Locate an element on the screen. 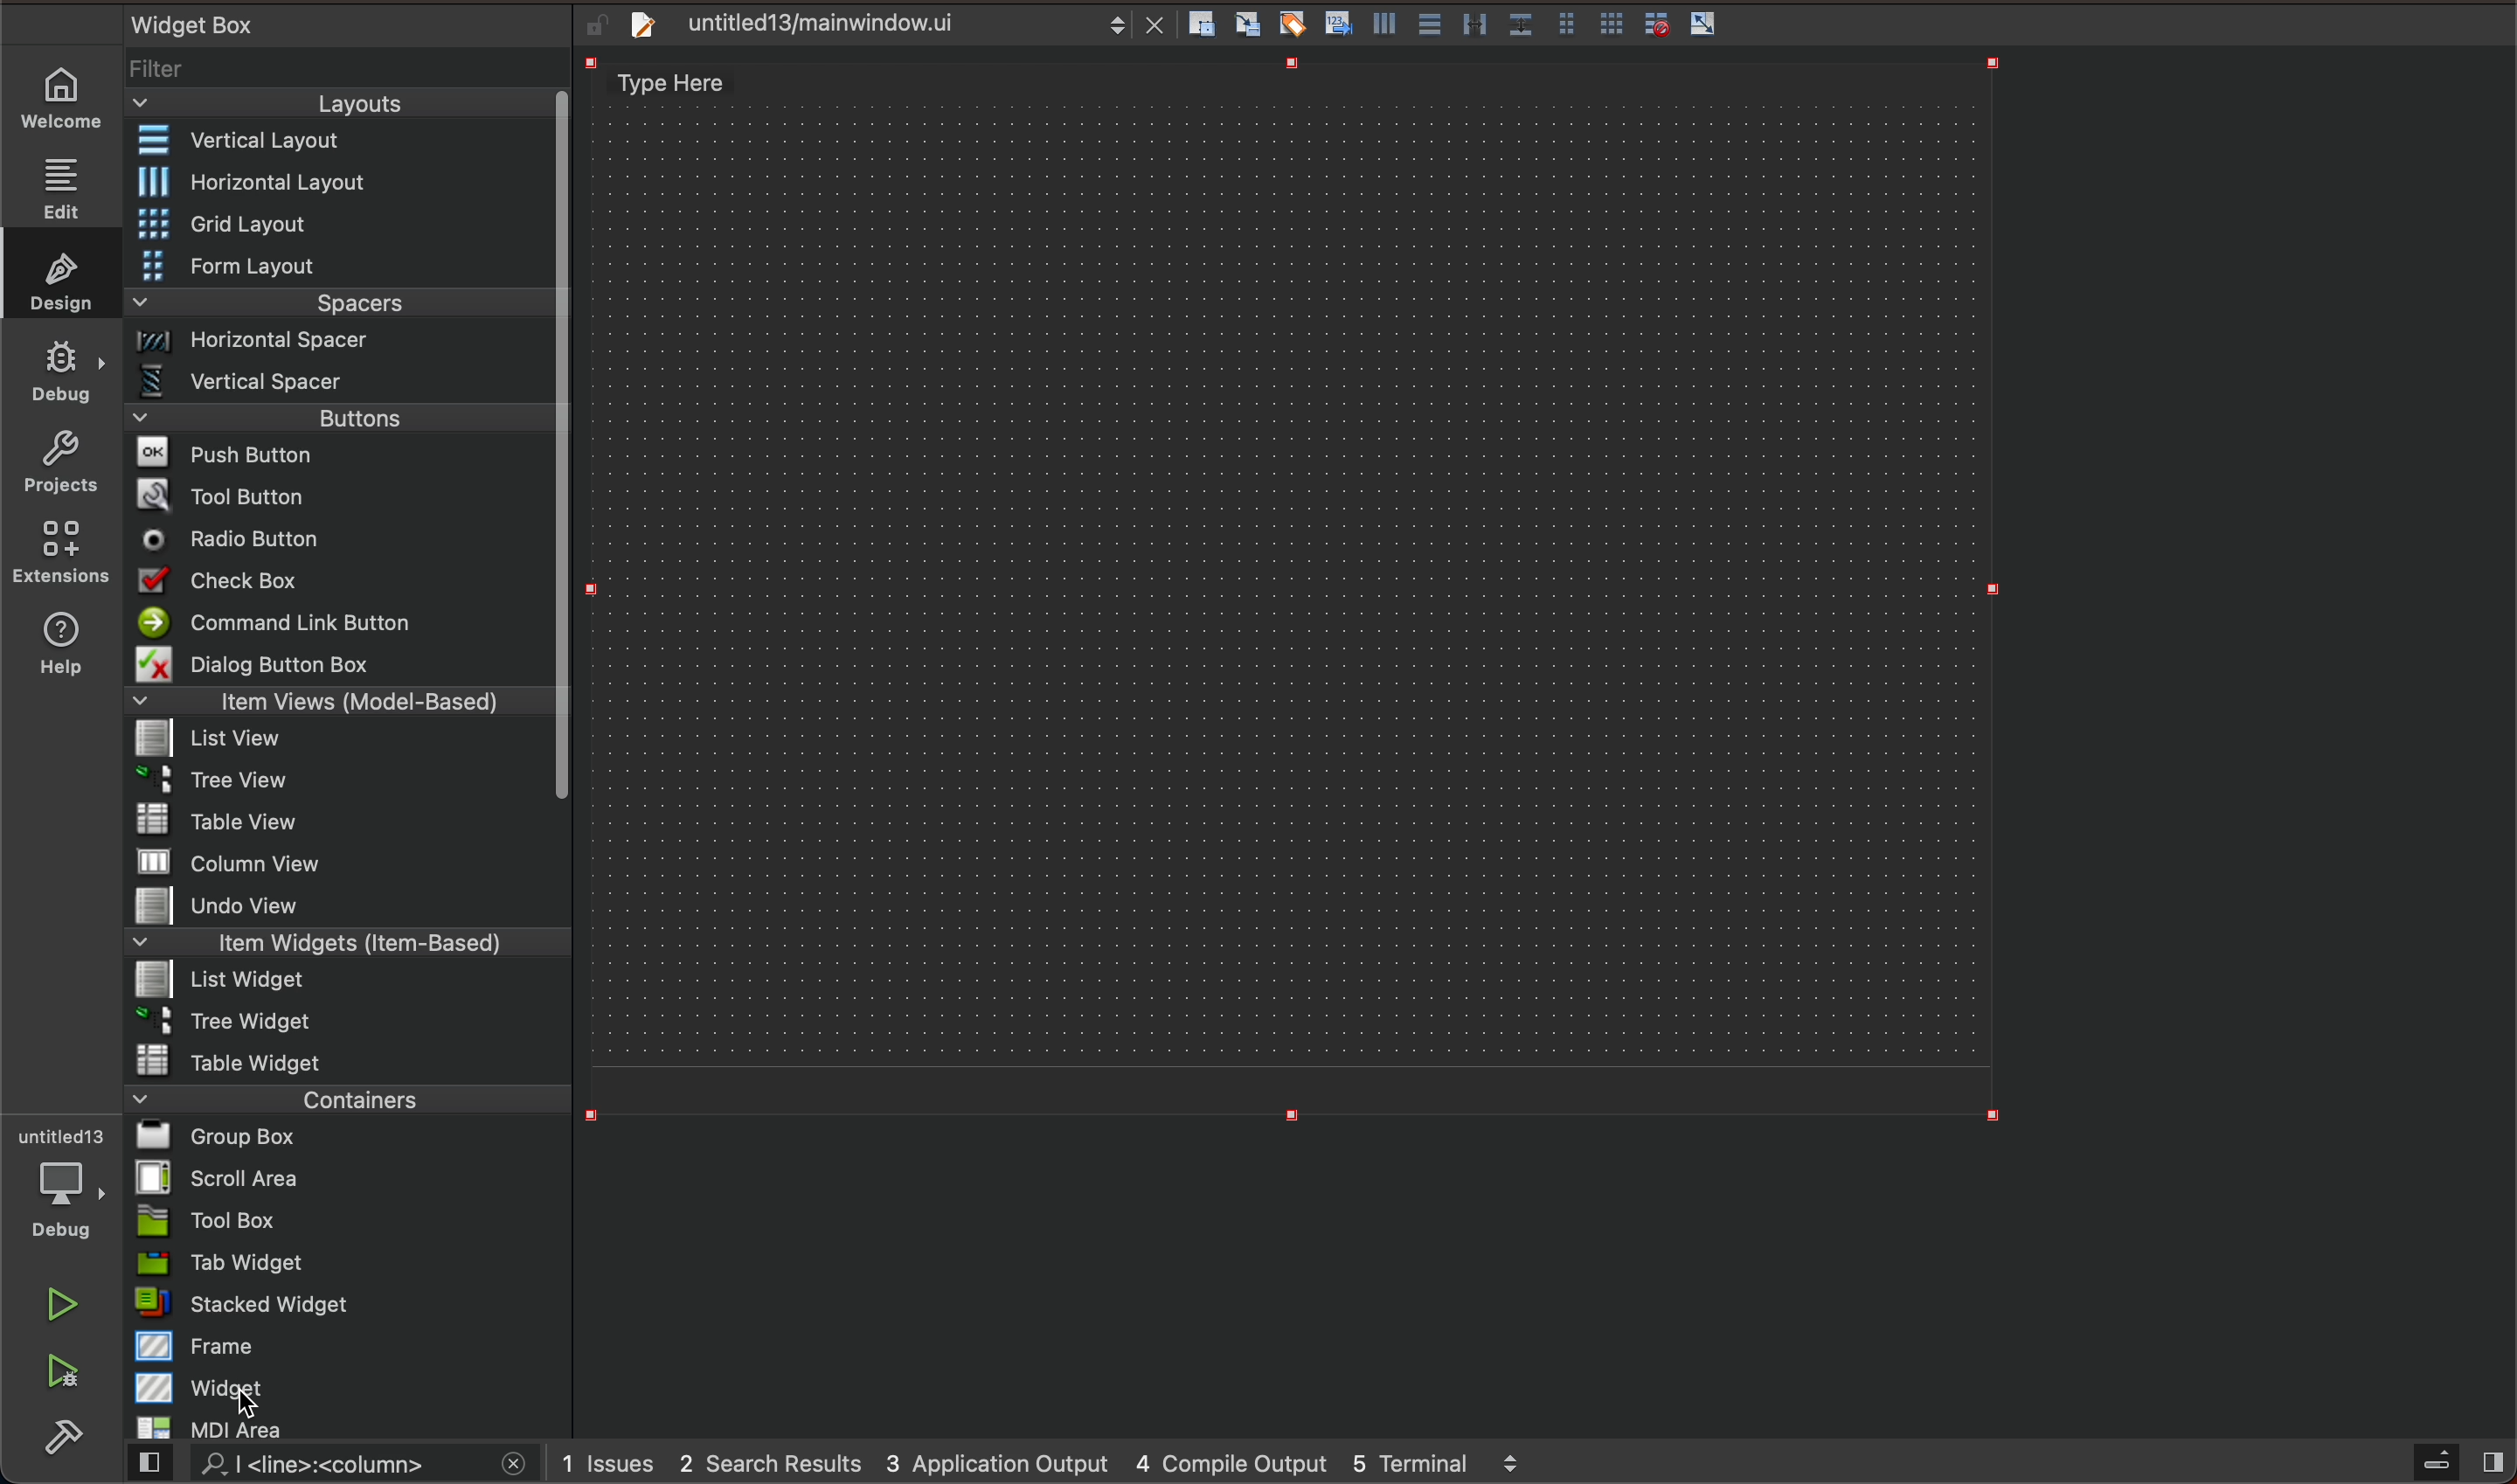  spacers is located at coordinates (339, 304).